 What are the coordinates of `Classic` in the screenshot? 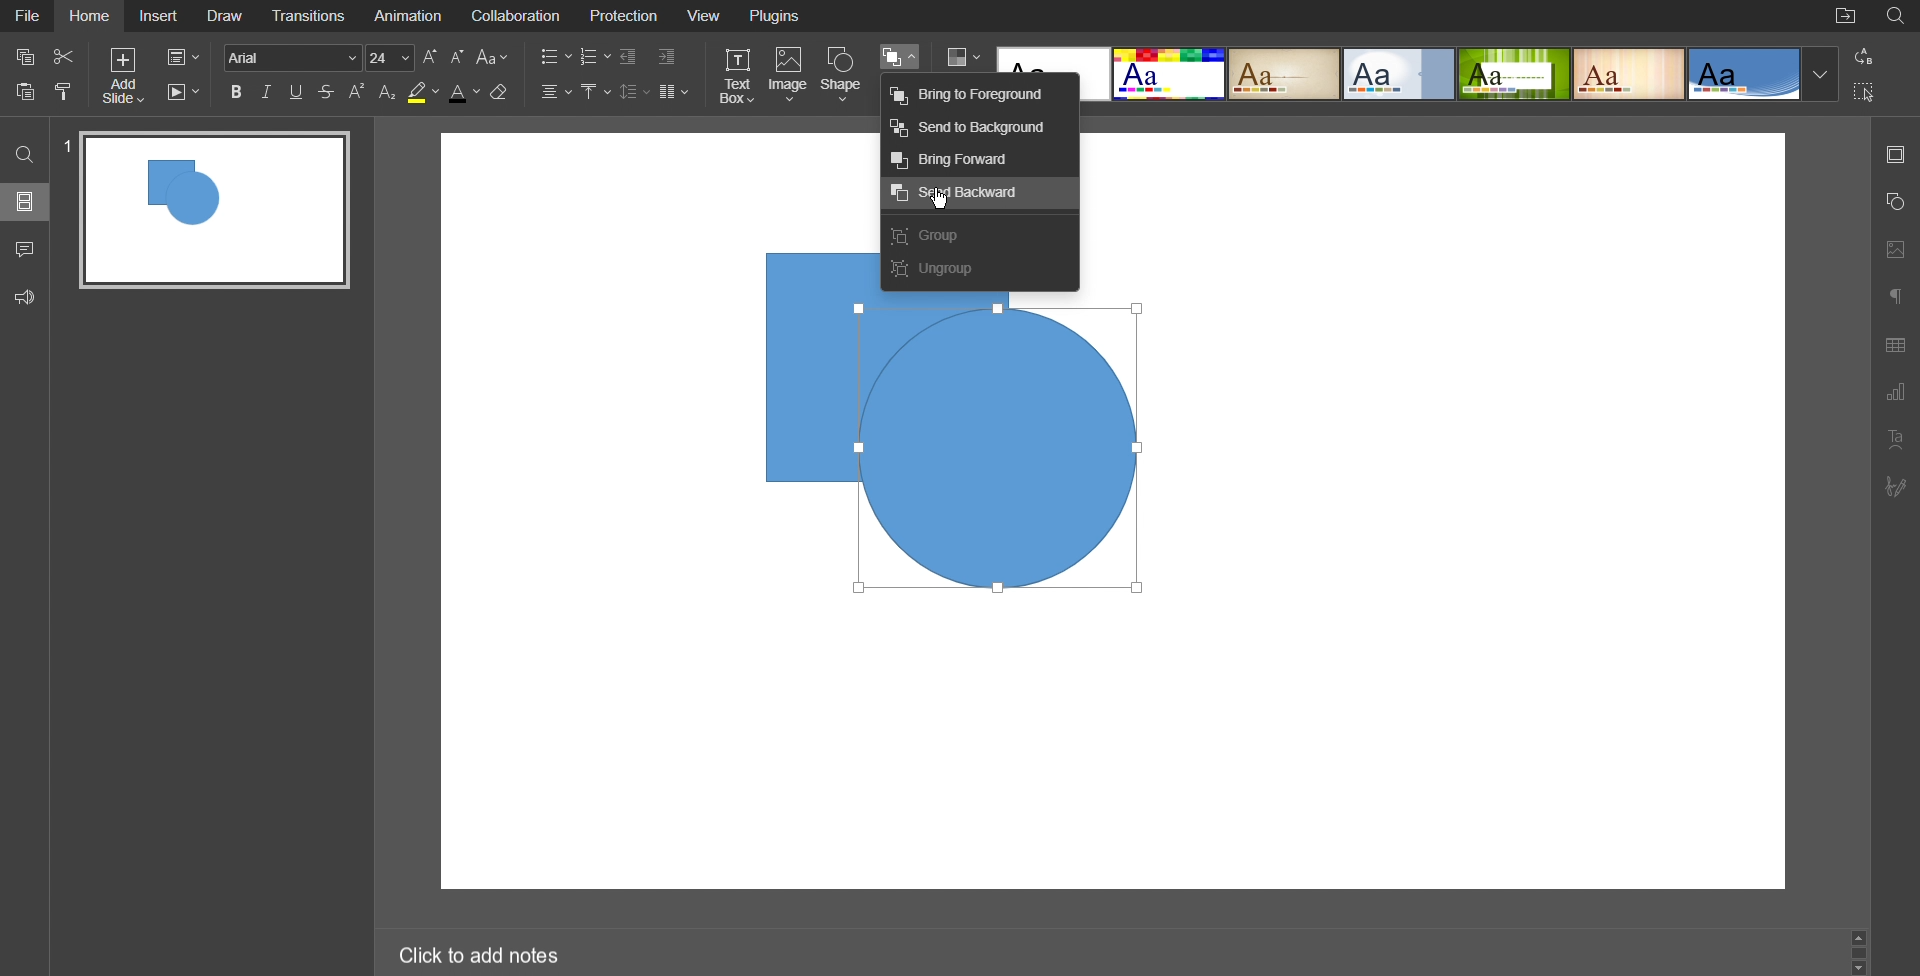 It's located at (1285, 73).